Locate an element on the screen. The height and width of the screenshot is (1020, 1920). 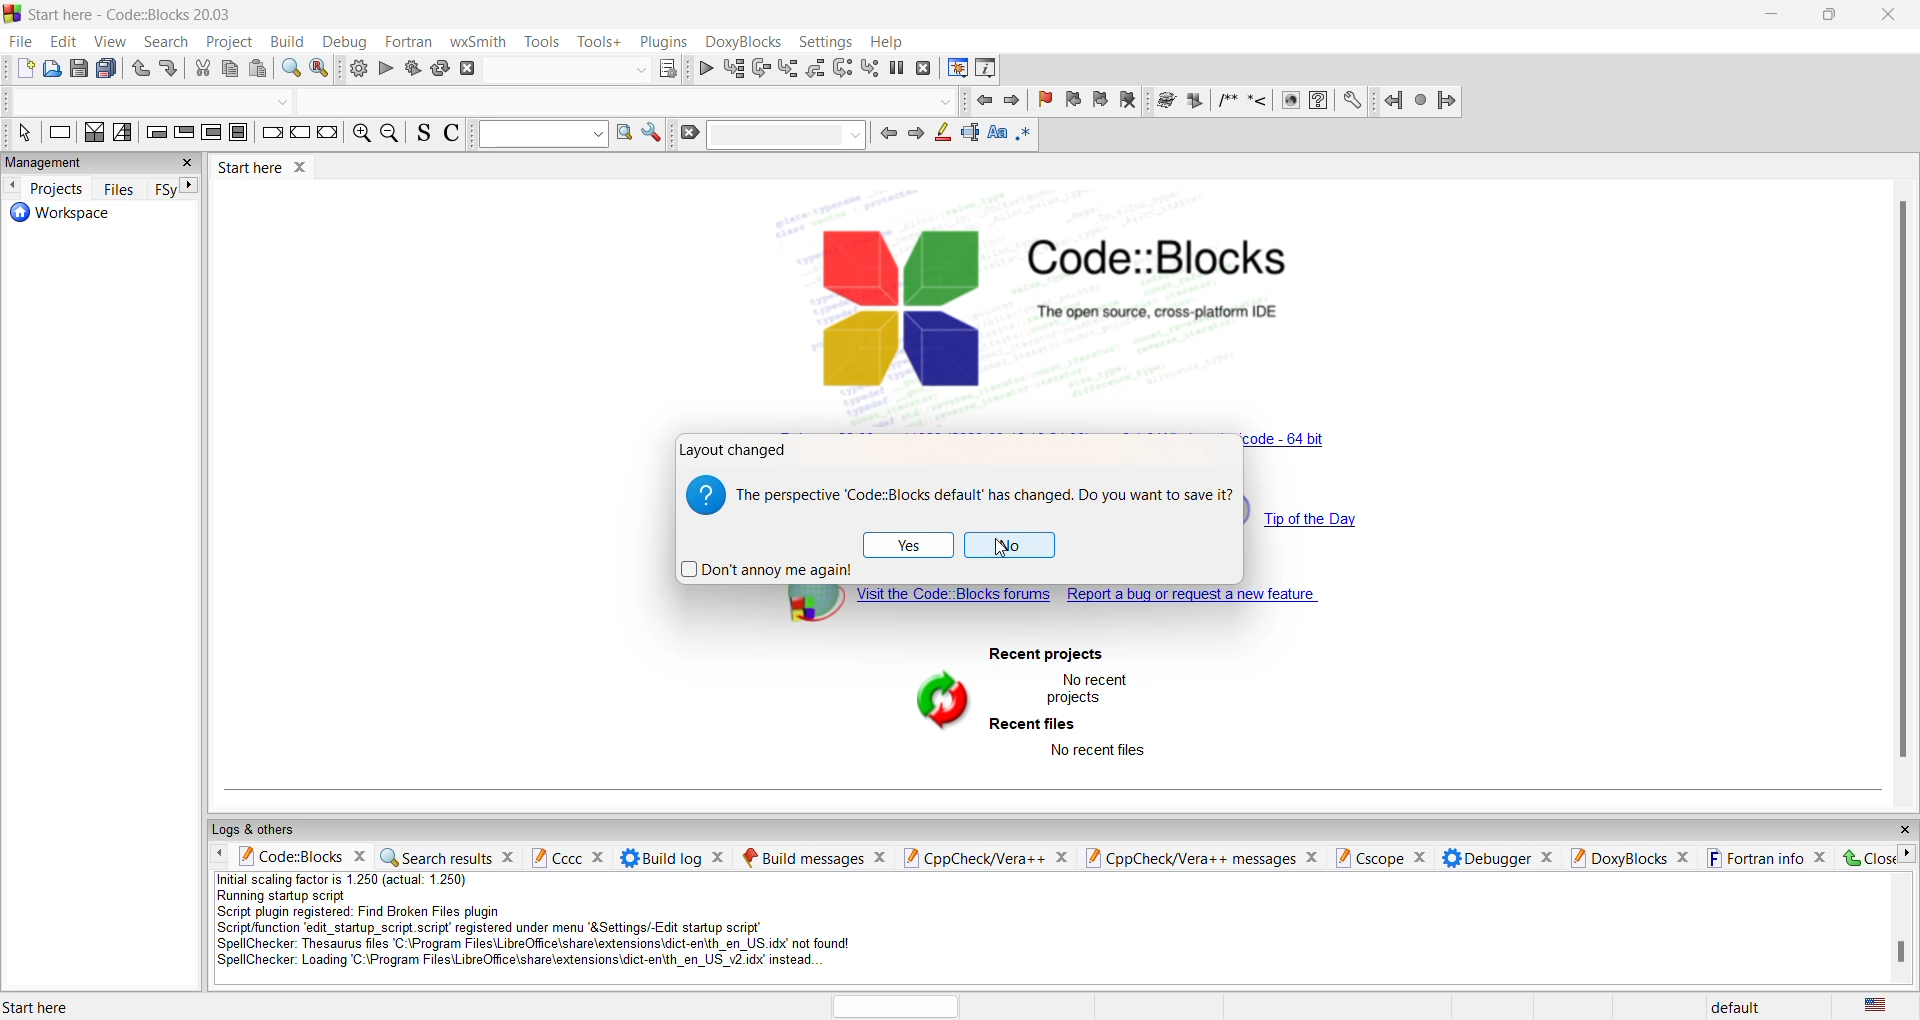
workspace is located at coordinates (55, 216).